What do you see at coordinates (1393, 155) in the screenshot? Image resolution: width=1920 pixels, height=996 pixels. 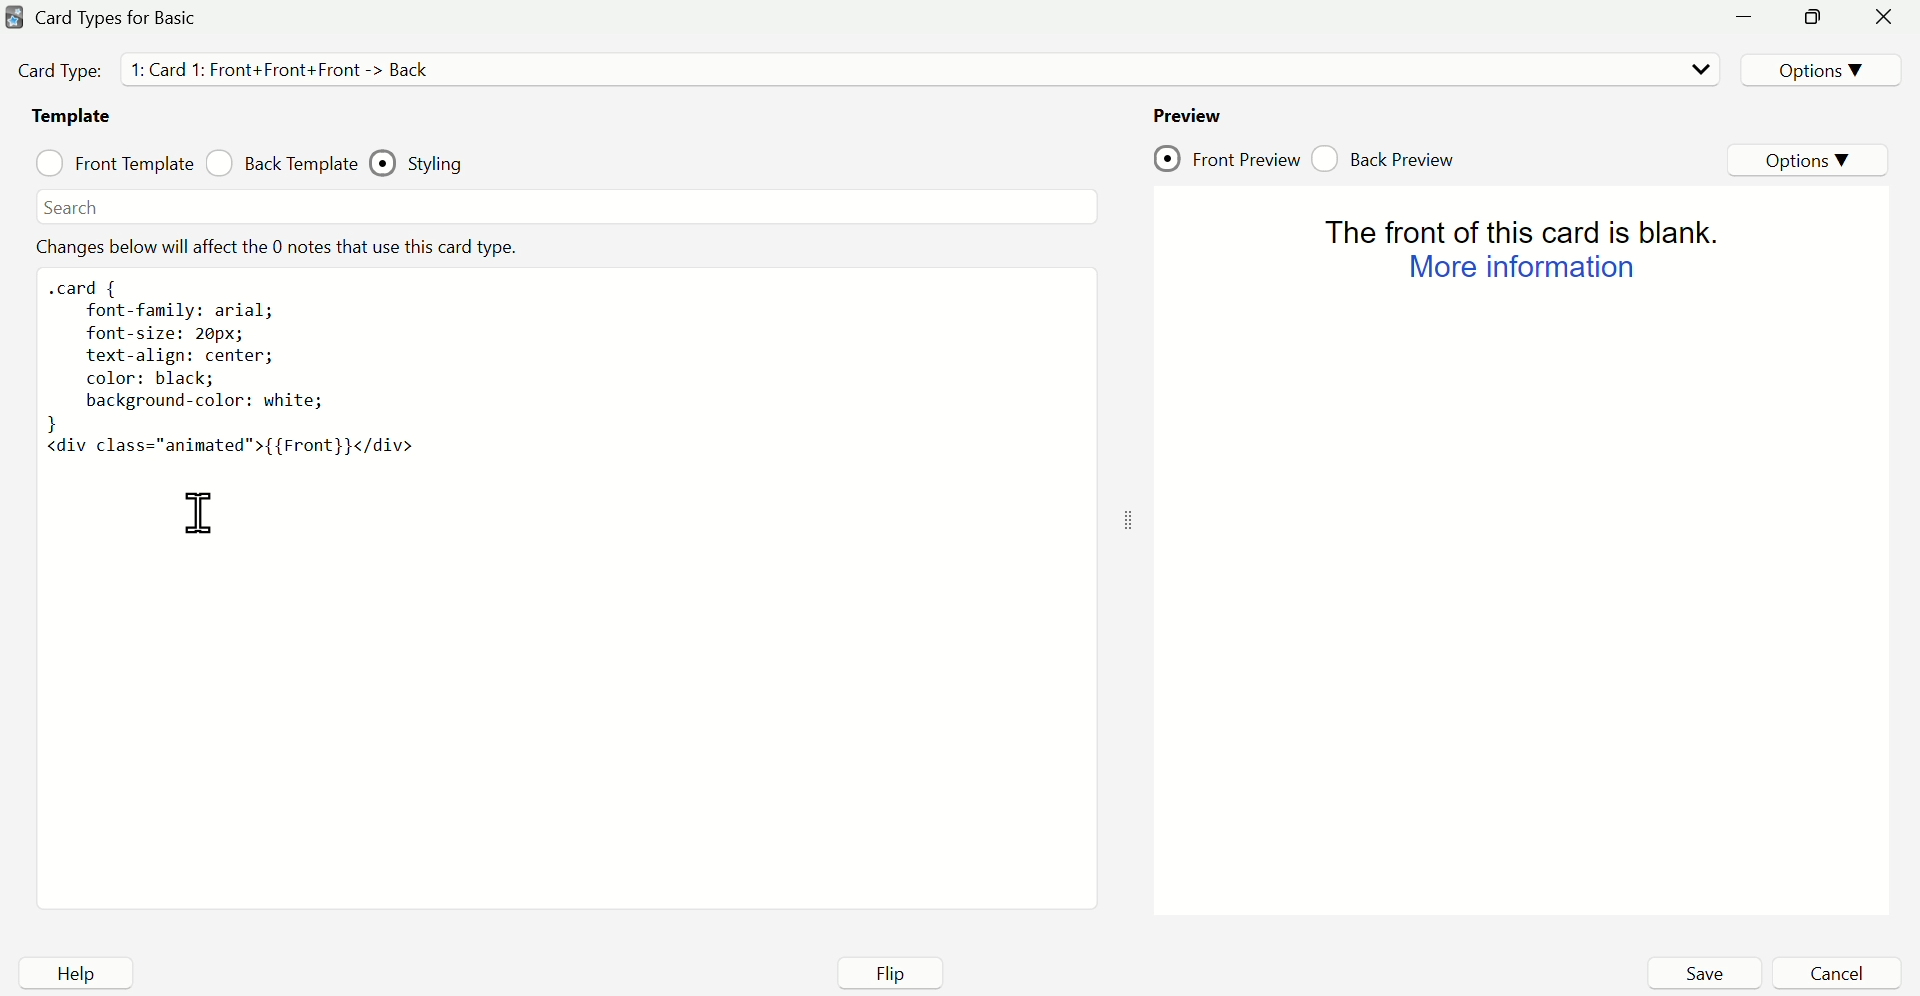 I see `Back Preview` at bounding box center [1393, 155].